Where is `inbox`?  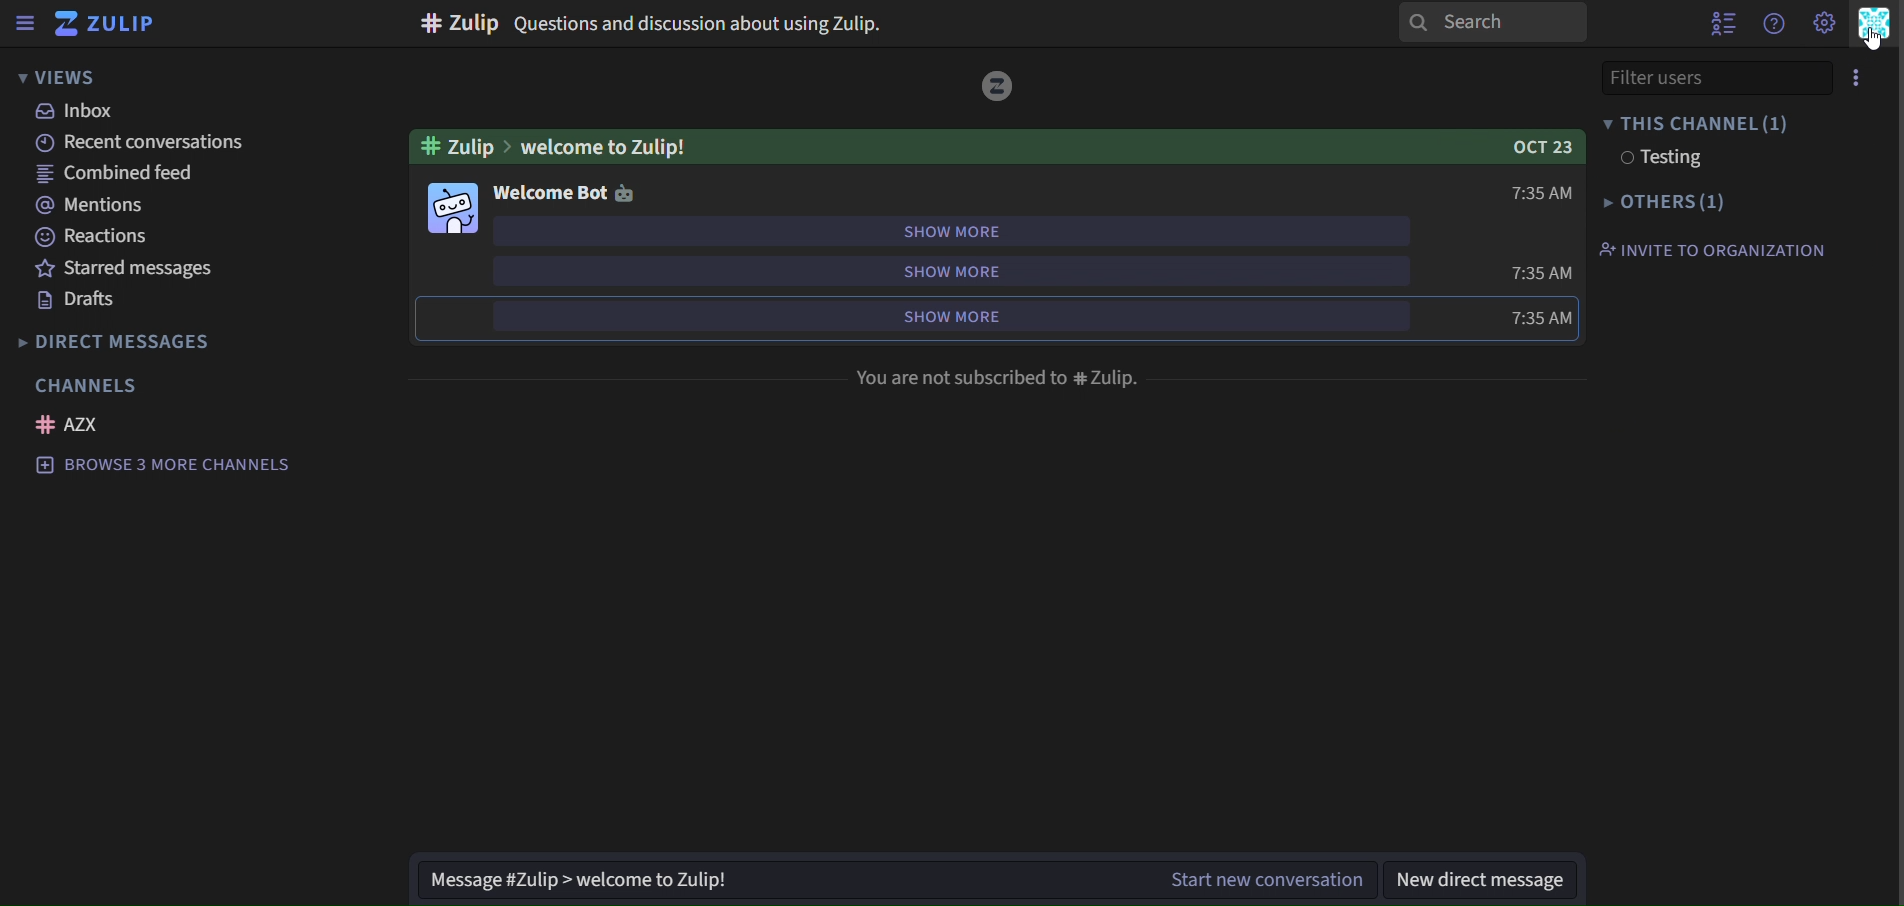 inbox is located at coordinates (79, 113).